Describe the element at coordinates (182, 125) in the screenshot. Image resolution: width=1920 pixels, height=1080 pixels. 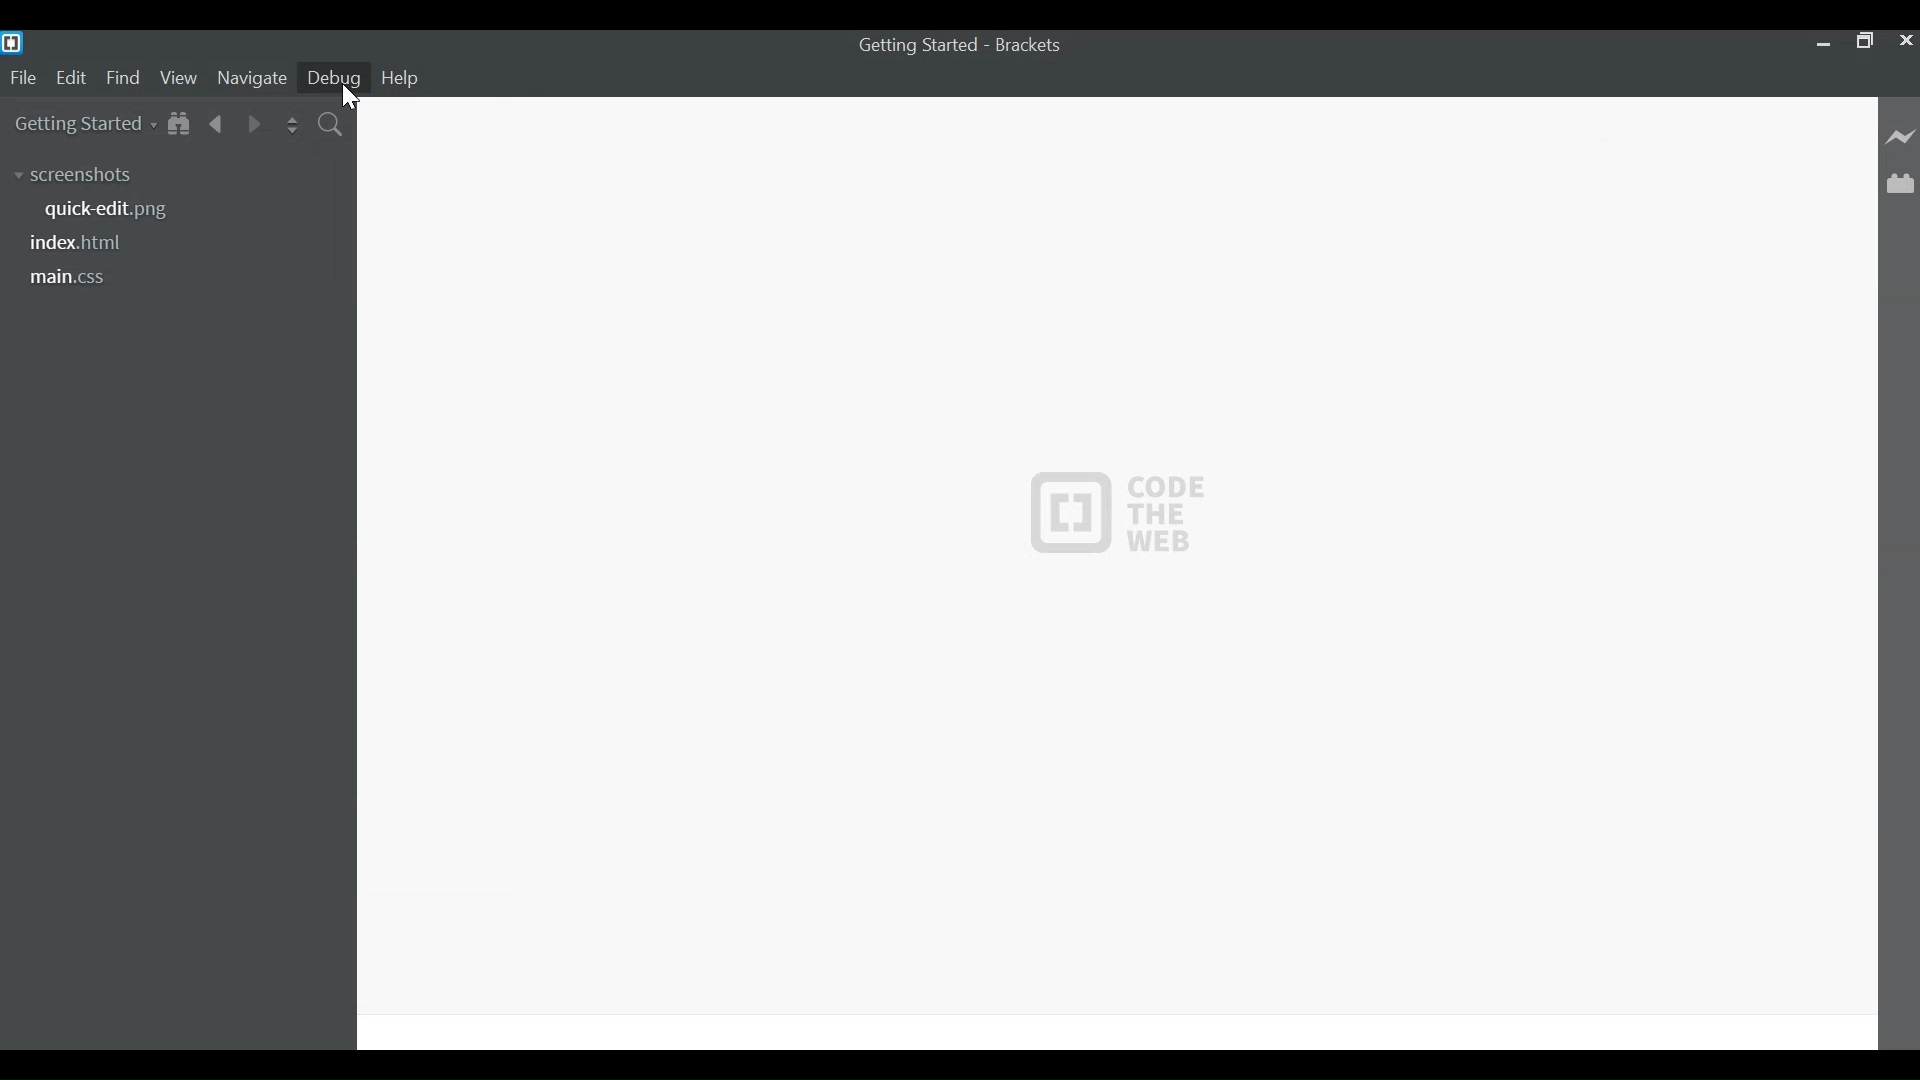
I see `Show in File Tree` at that location.